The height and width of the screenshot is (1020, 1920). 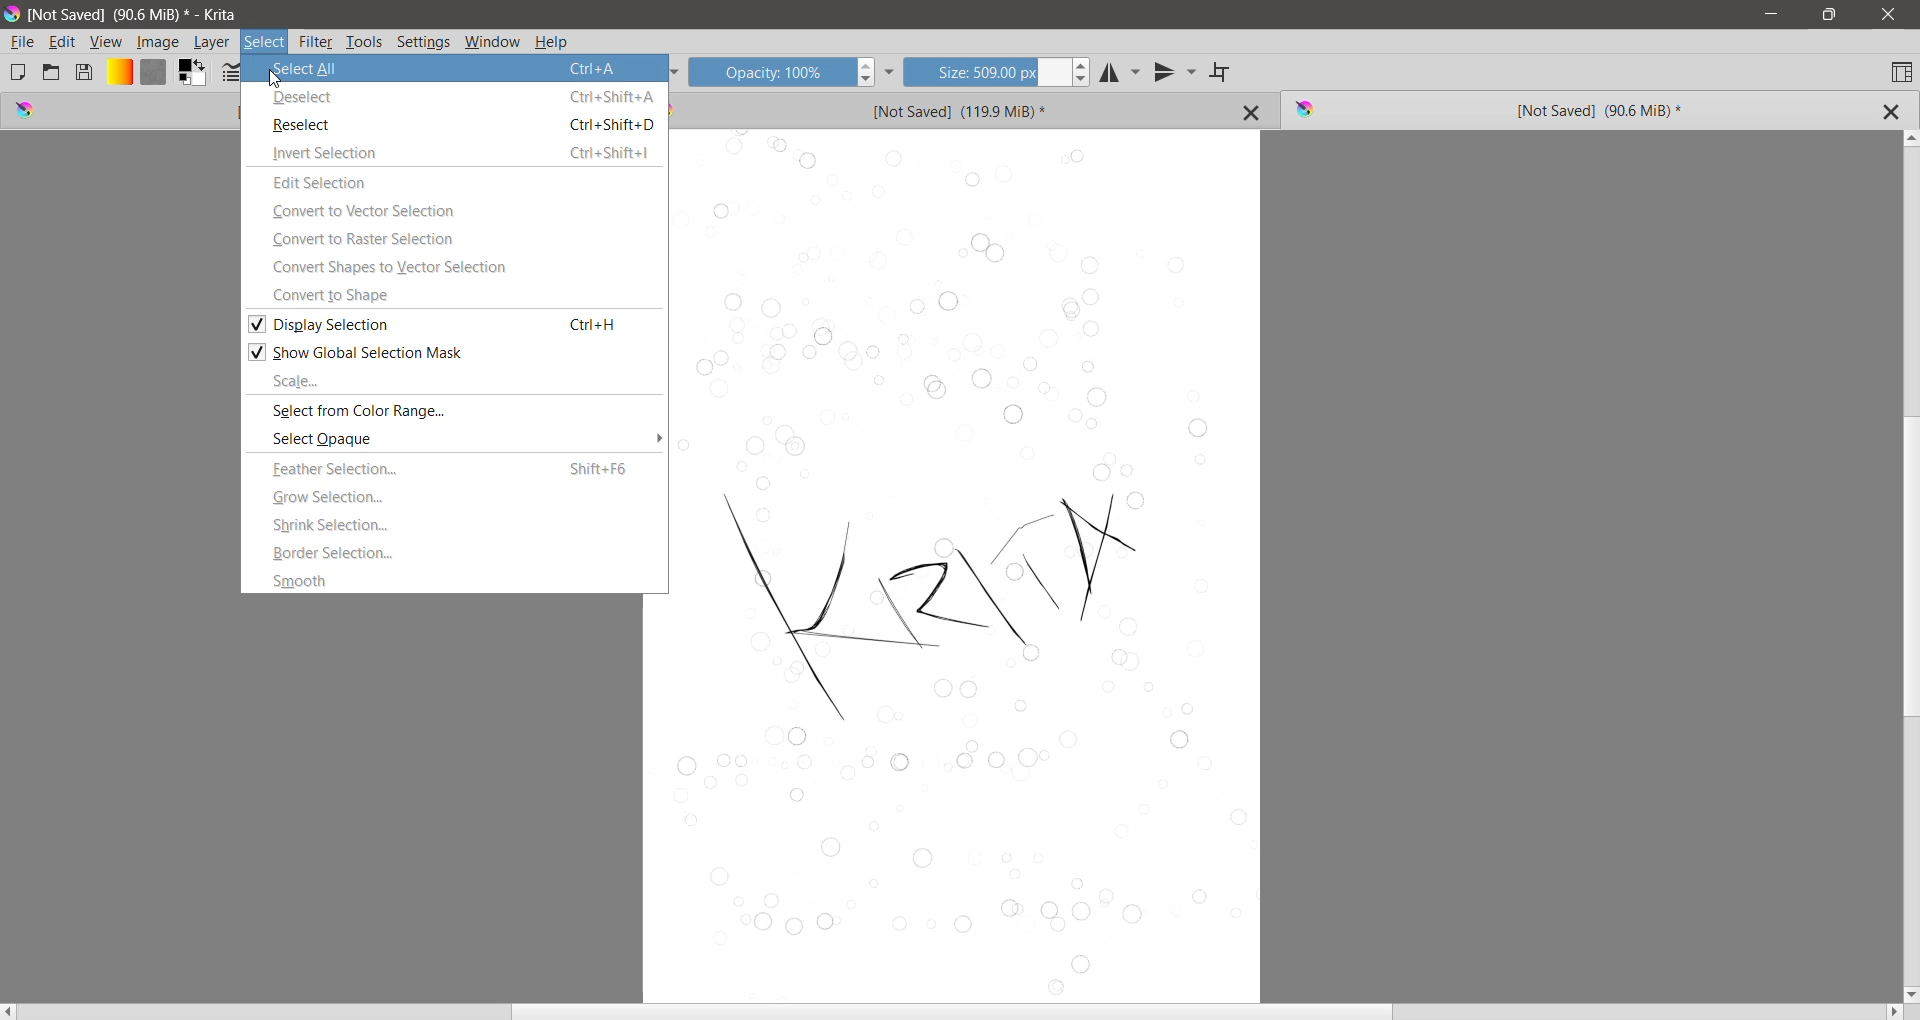 What do you see at coordinates (193, 73) in the screenshot?
I see `Foreground and Background Color Selector` at bounding box center [193, 73].